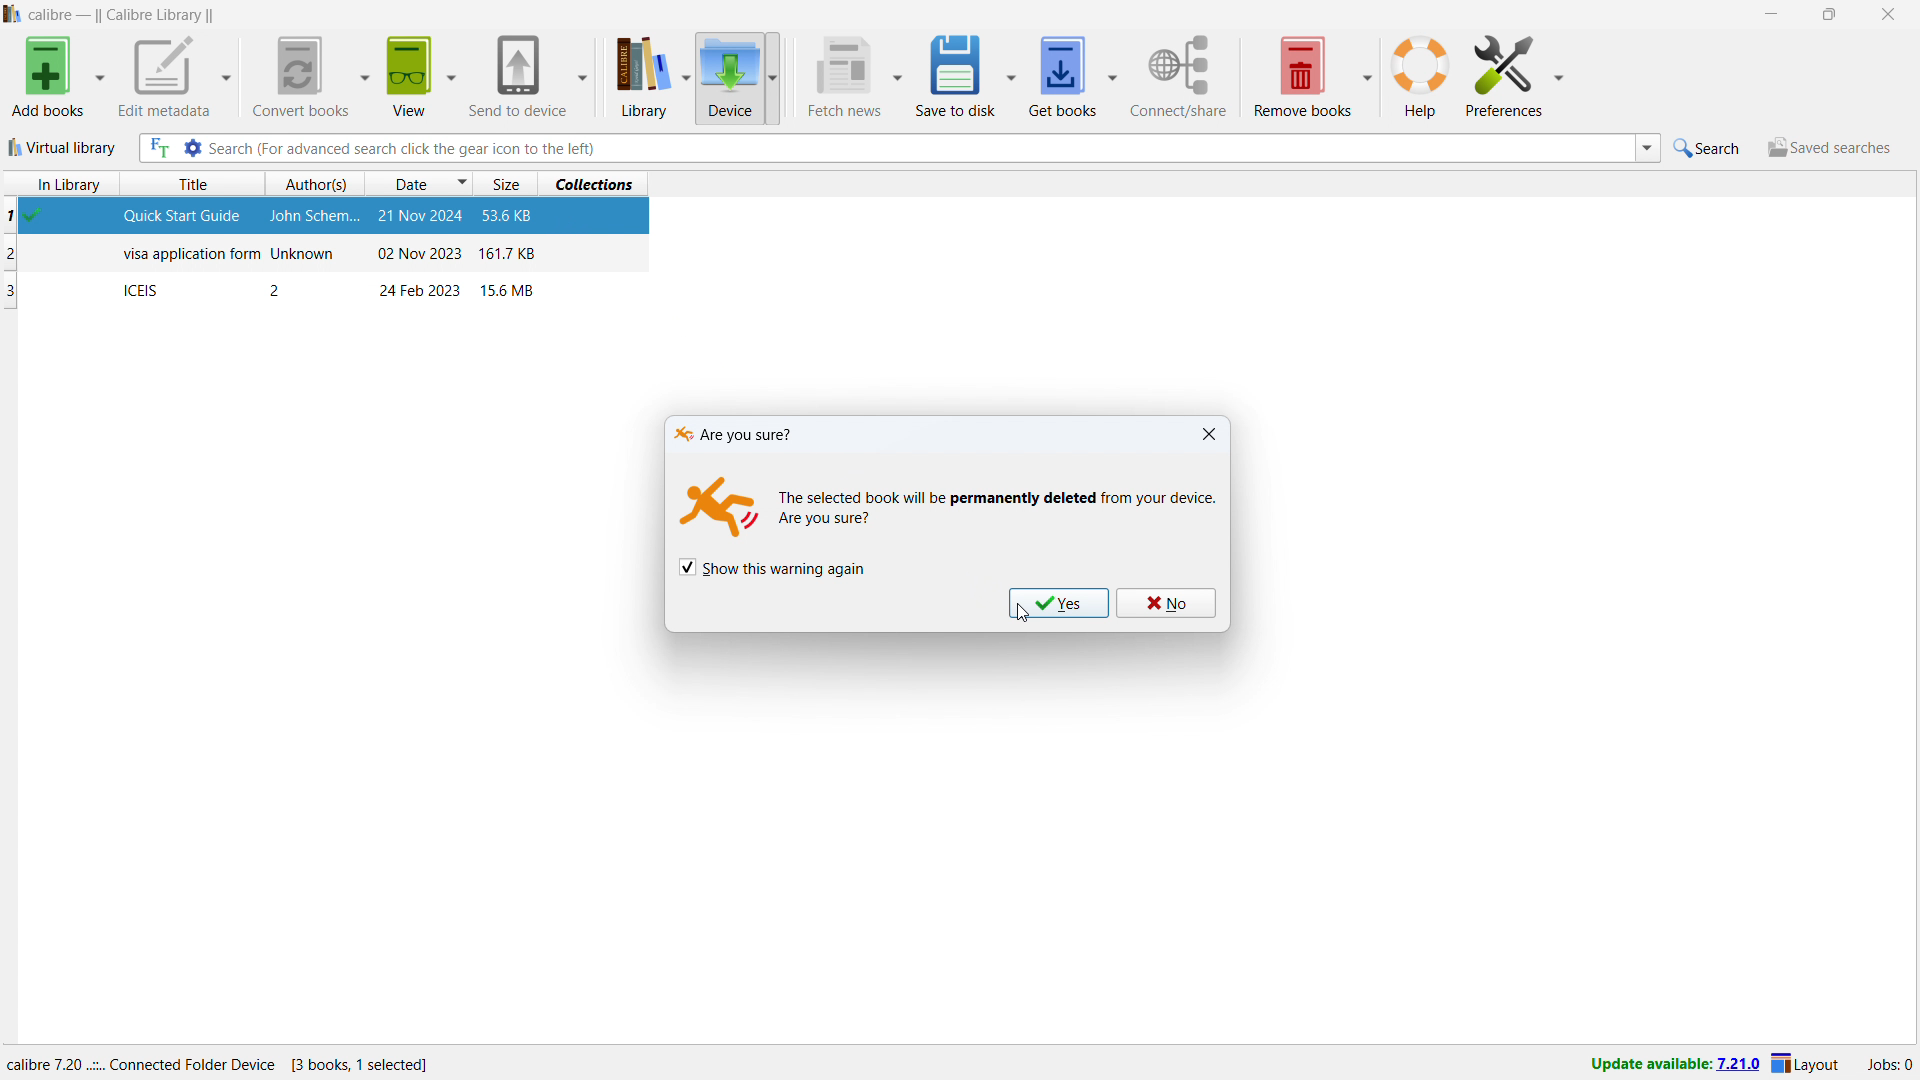 The height and width of the screenshot is (1080, 1920). I want to click on fetch news options, so click(898, 79).